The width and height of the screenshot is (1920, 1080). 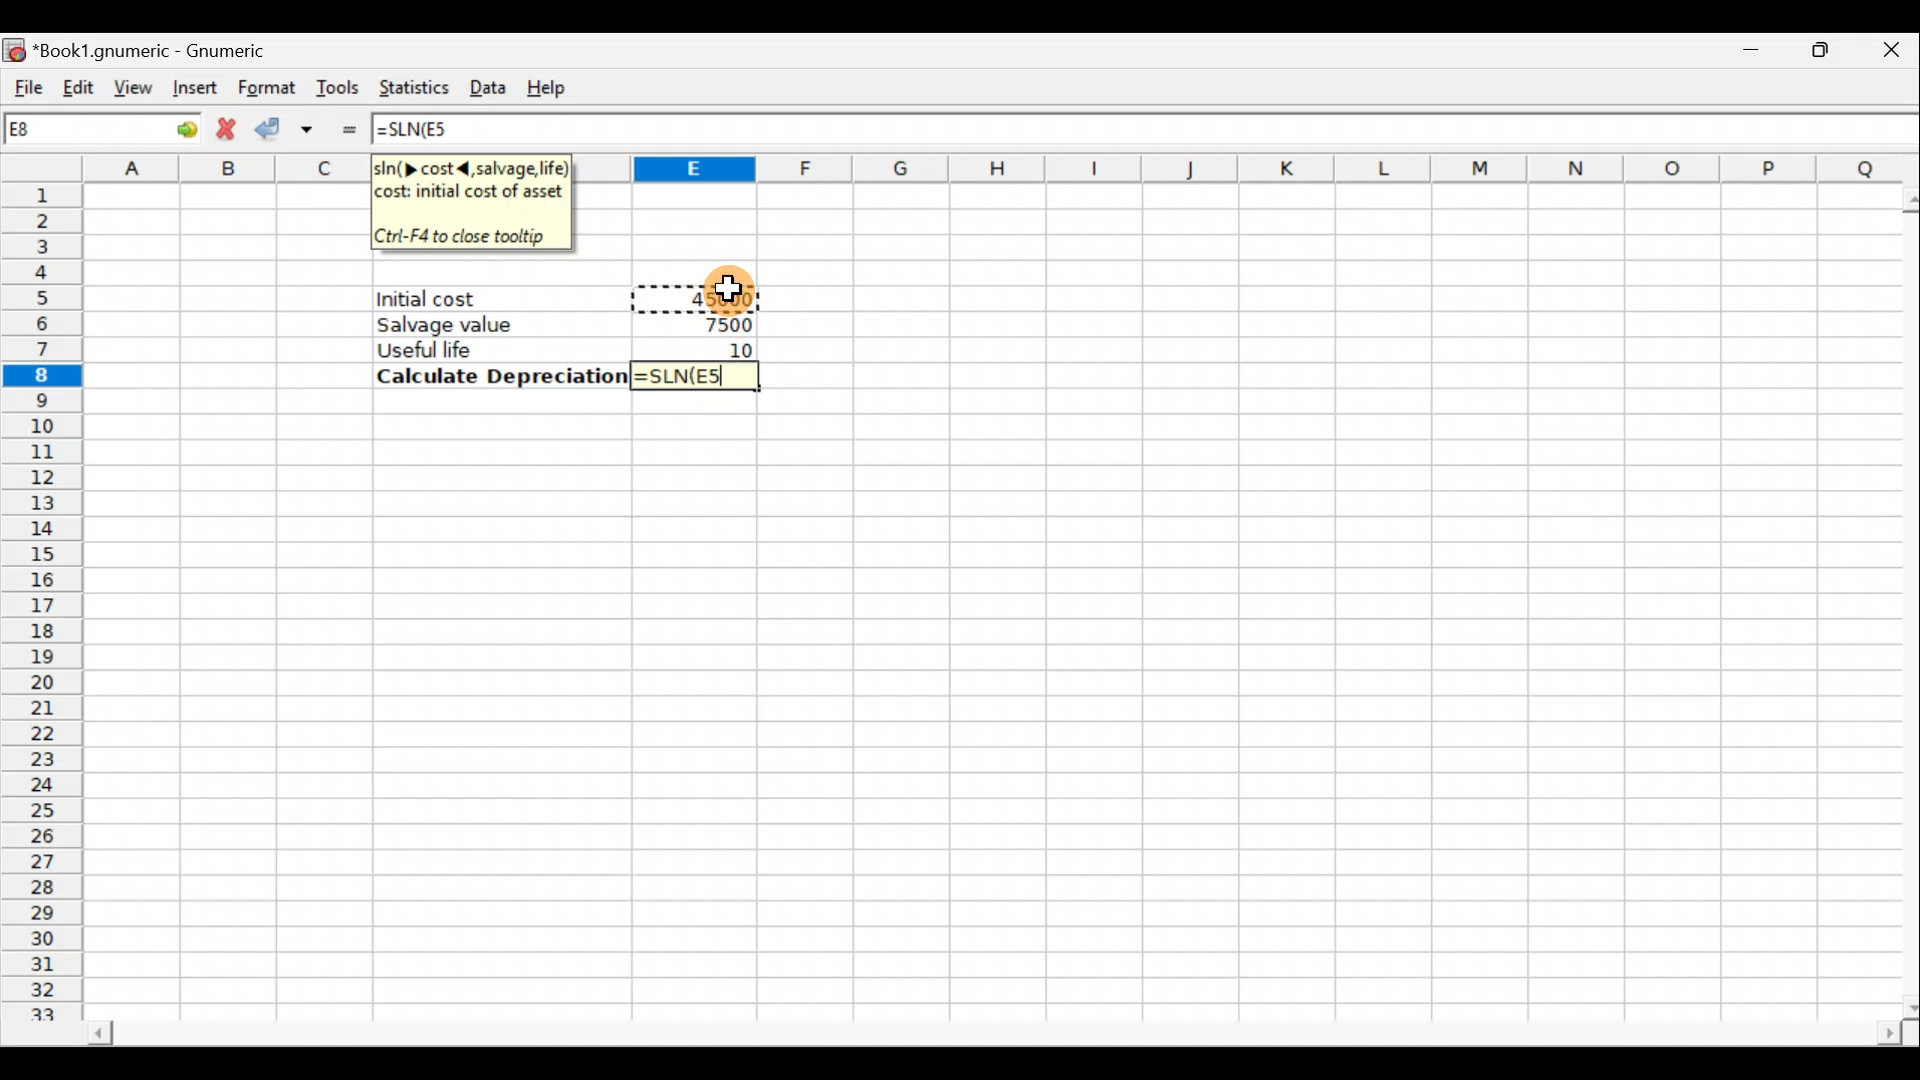 I want to click on Salvage value, so click(x=486, y=324).